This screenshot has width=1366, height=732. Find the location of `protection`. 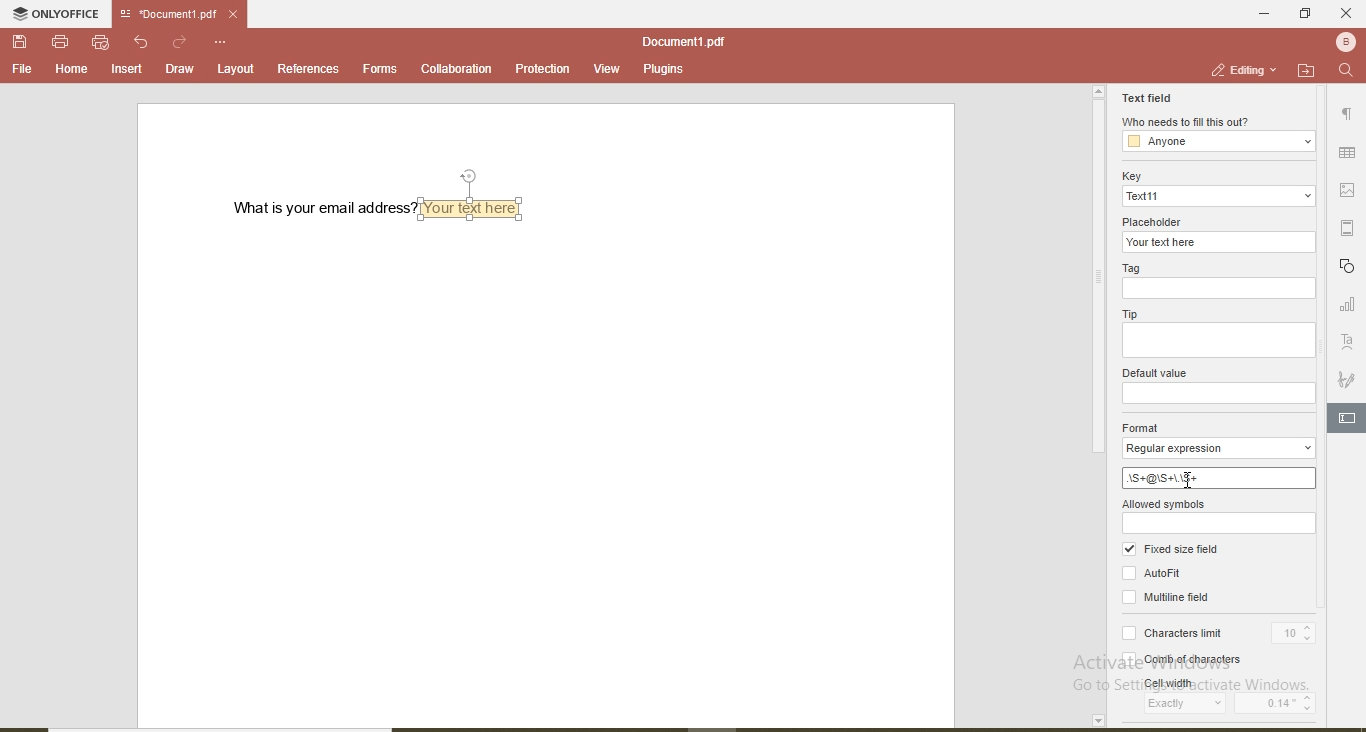

protection is located at coordinates (541, 69).